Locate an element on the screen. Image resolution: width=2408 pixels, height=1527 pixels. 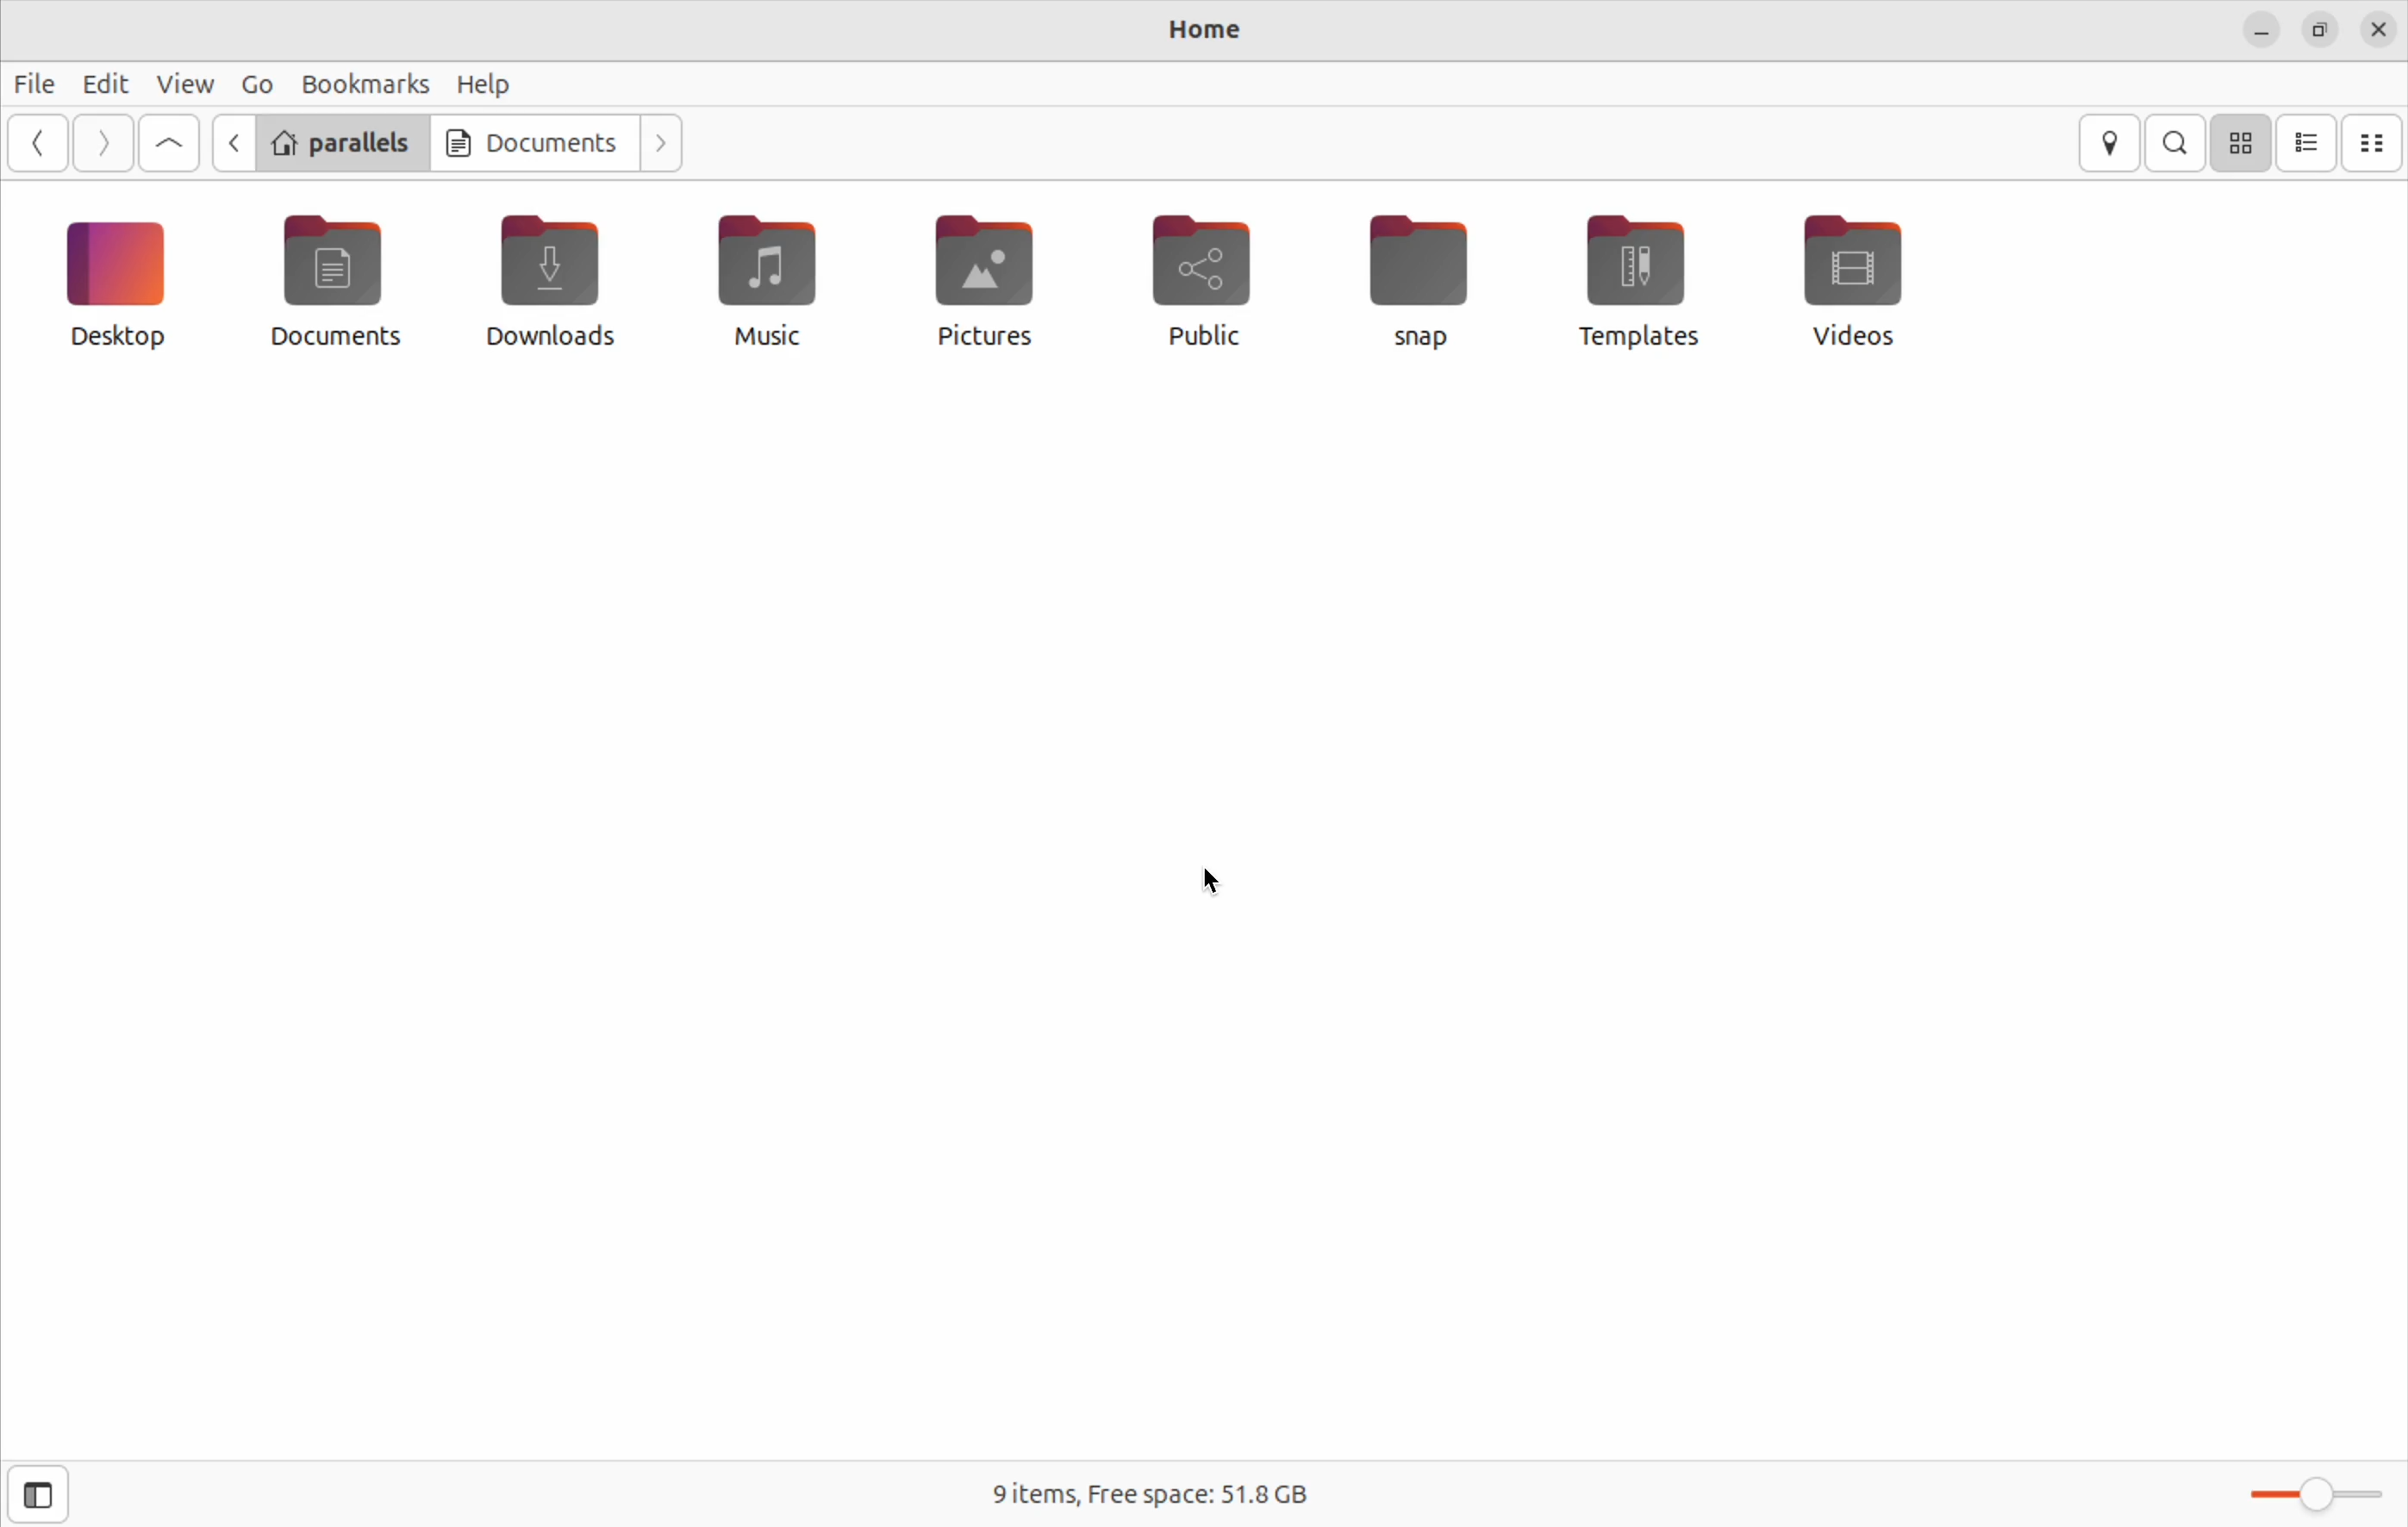
back is located at coordinates (237, 146).